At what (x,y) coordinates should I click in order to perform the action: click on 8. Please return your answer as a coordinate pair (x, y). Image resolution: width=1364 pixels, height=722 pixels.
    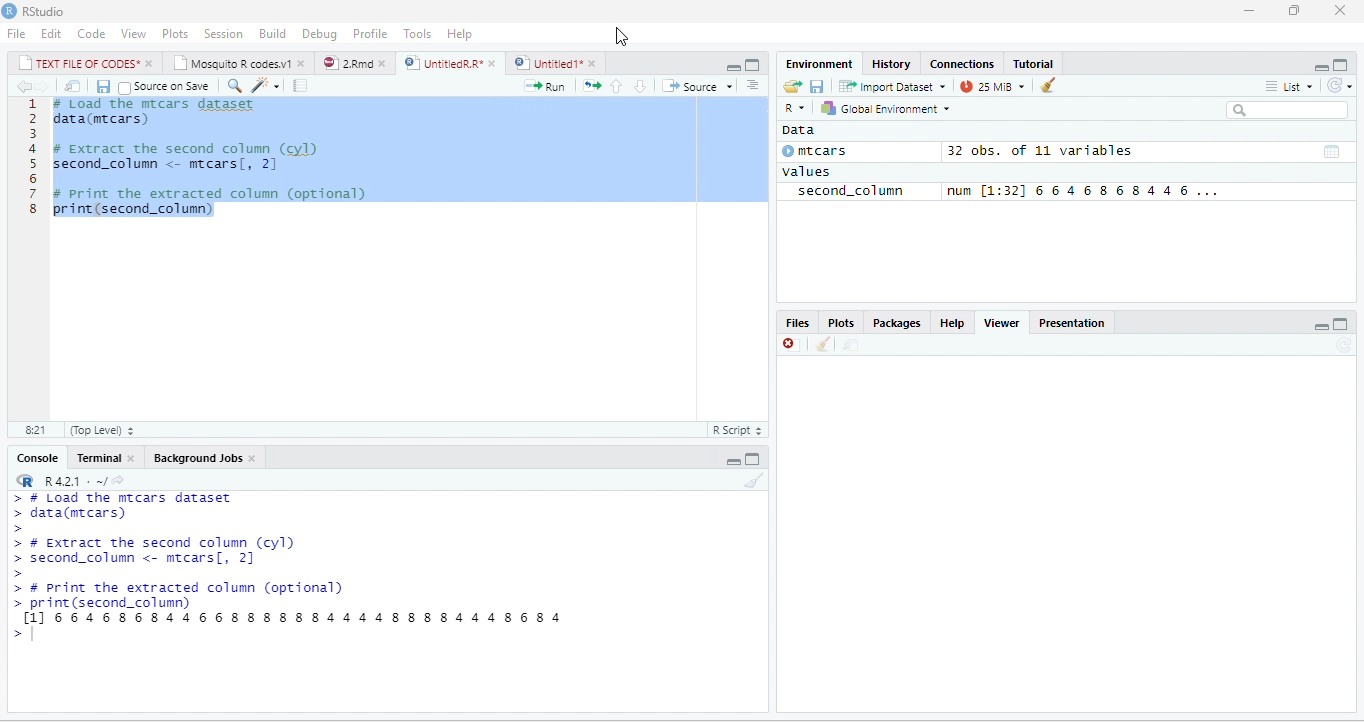
    Looking at the image, I should click on (32, 209).